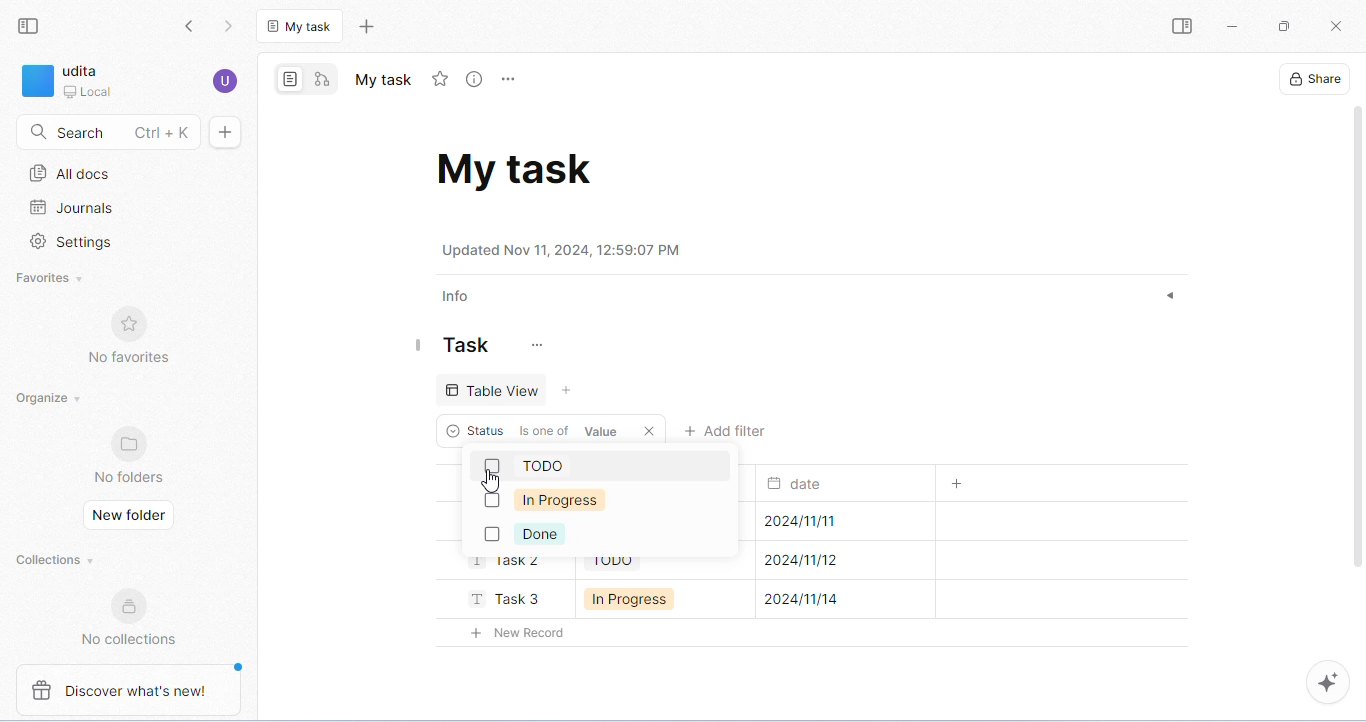  What do you see at coordinates (73, 209) in the screenshot?
I see `journals` at bounding box center [73, 209].